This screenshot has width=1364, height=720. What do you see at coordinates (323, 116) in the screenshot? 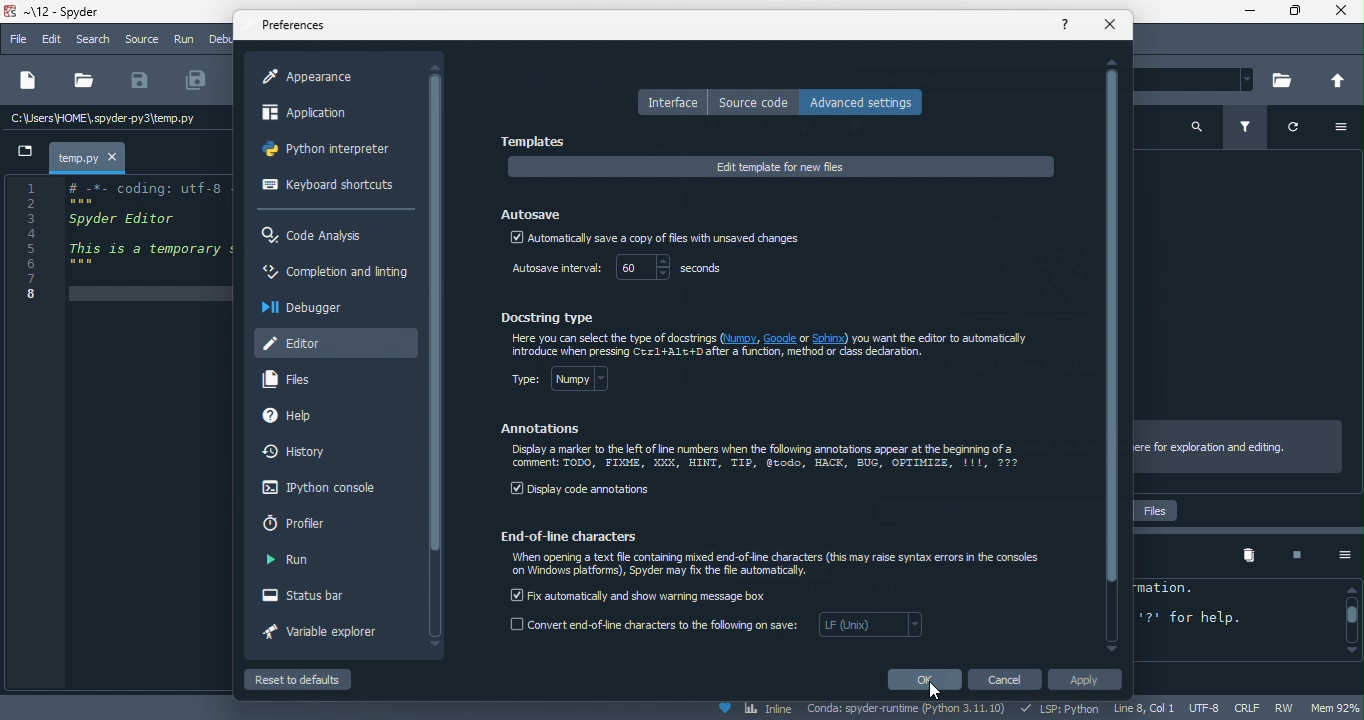
I see `application` at bounding box center [323, 116].